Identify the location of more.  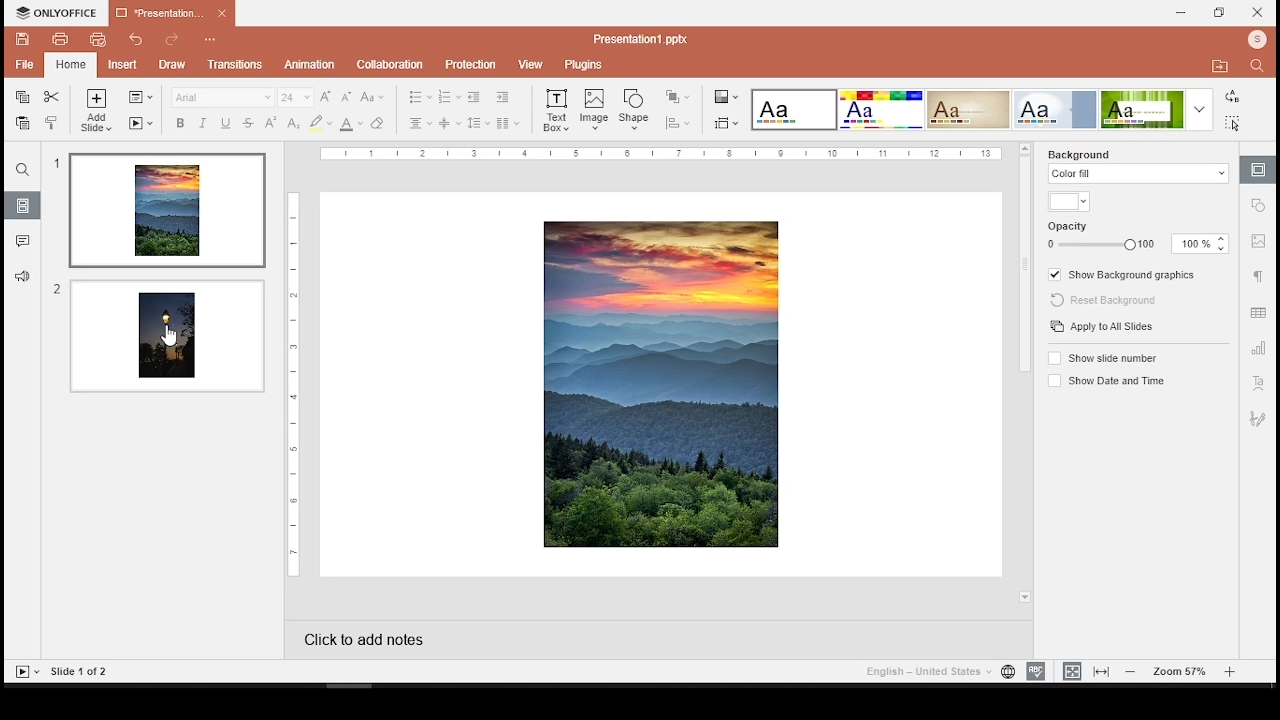
(1200, 110).